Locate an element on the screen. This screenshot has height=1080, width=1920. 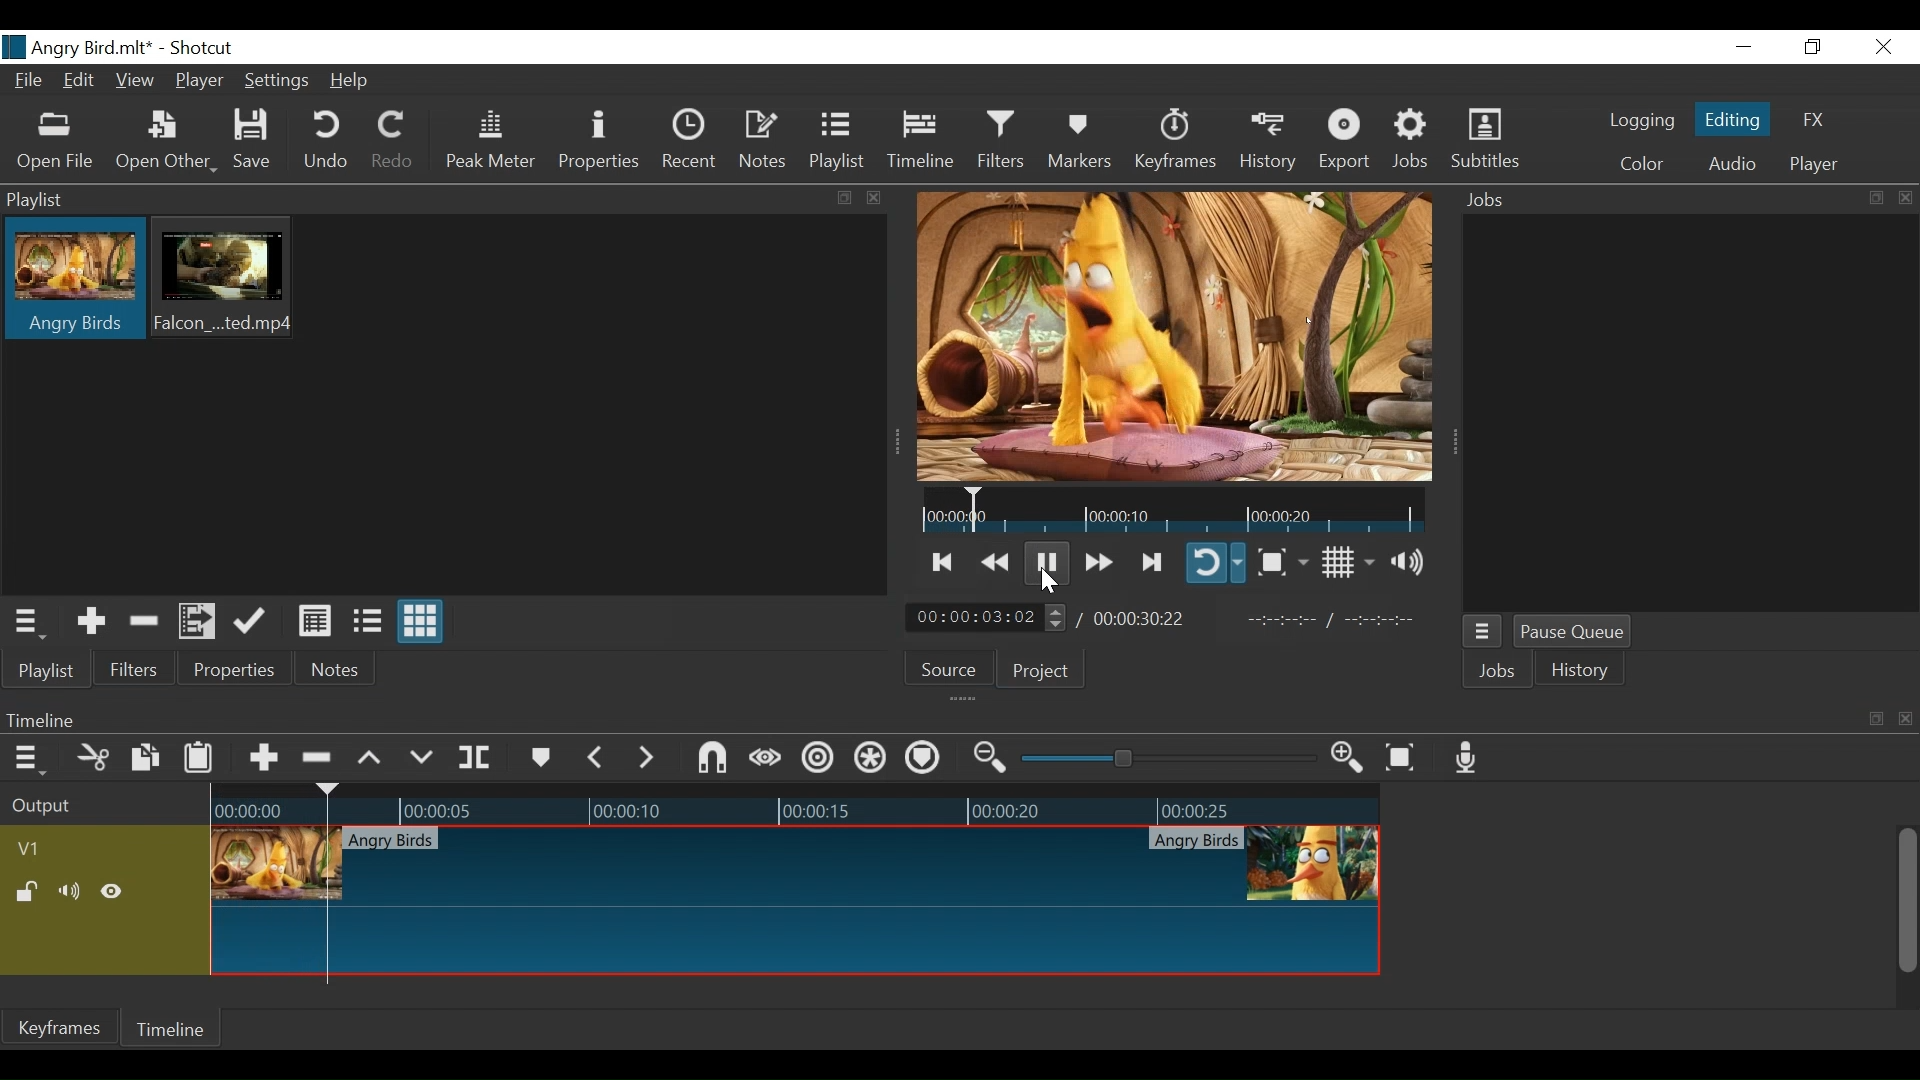
Zoom timeline out is located at coordinates (986, 760).